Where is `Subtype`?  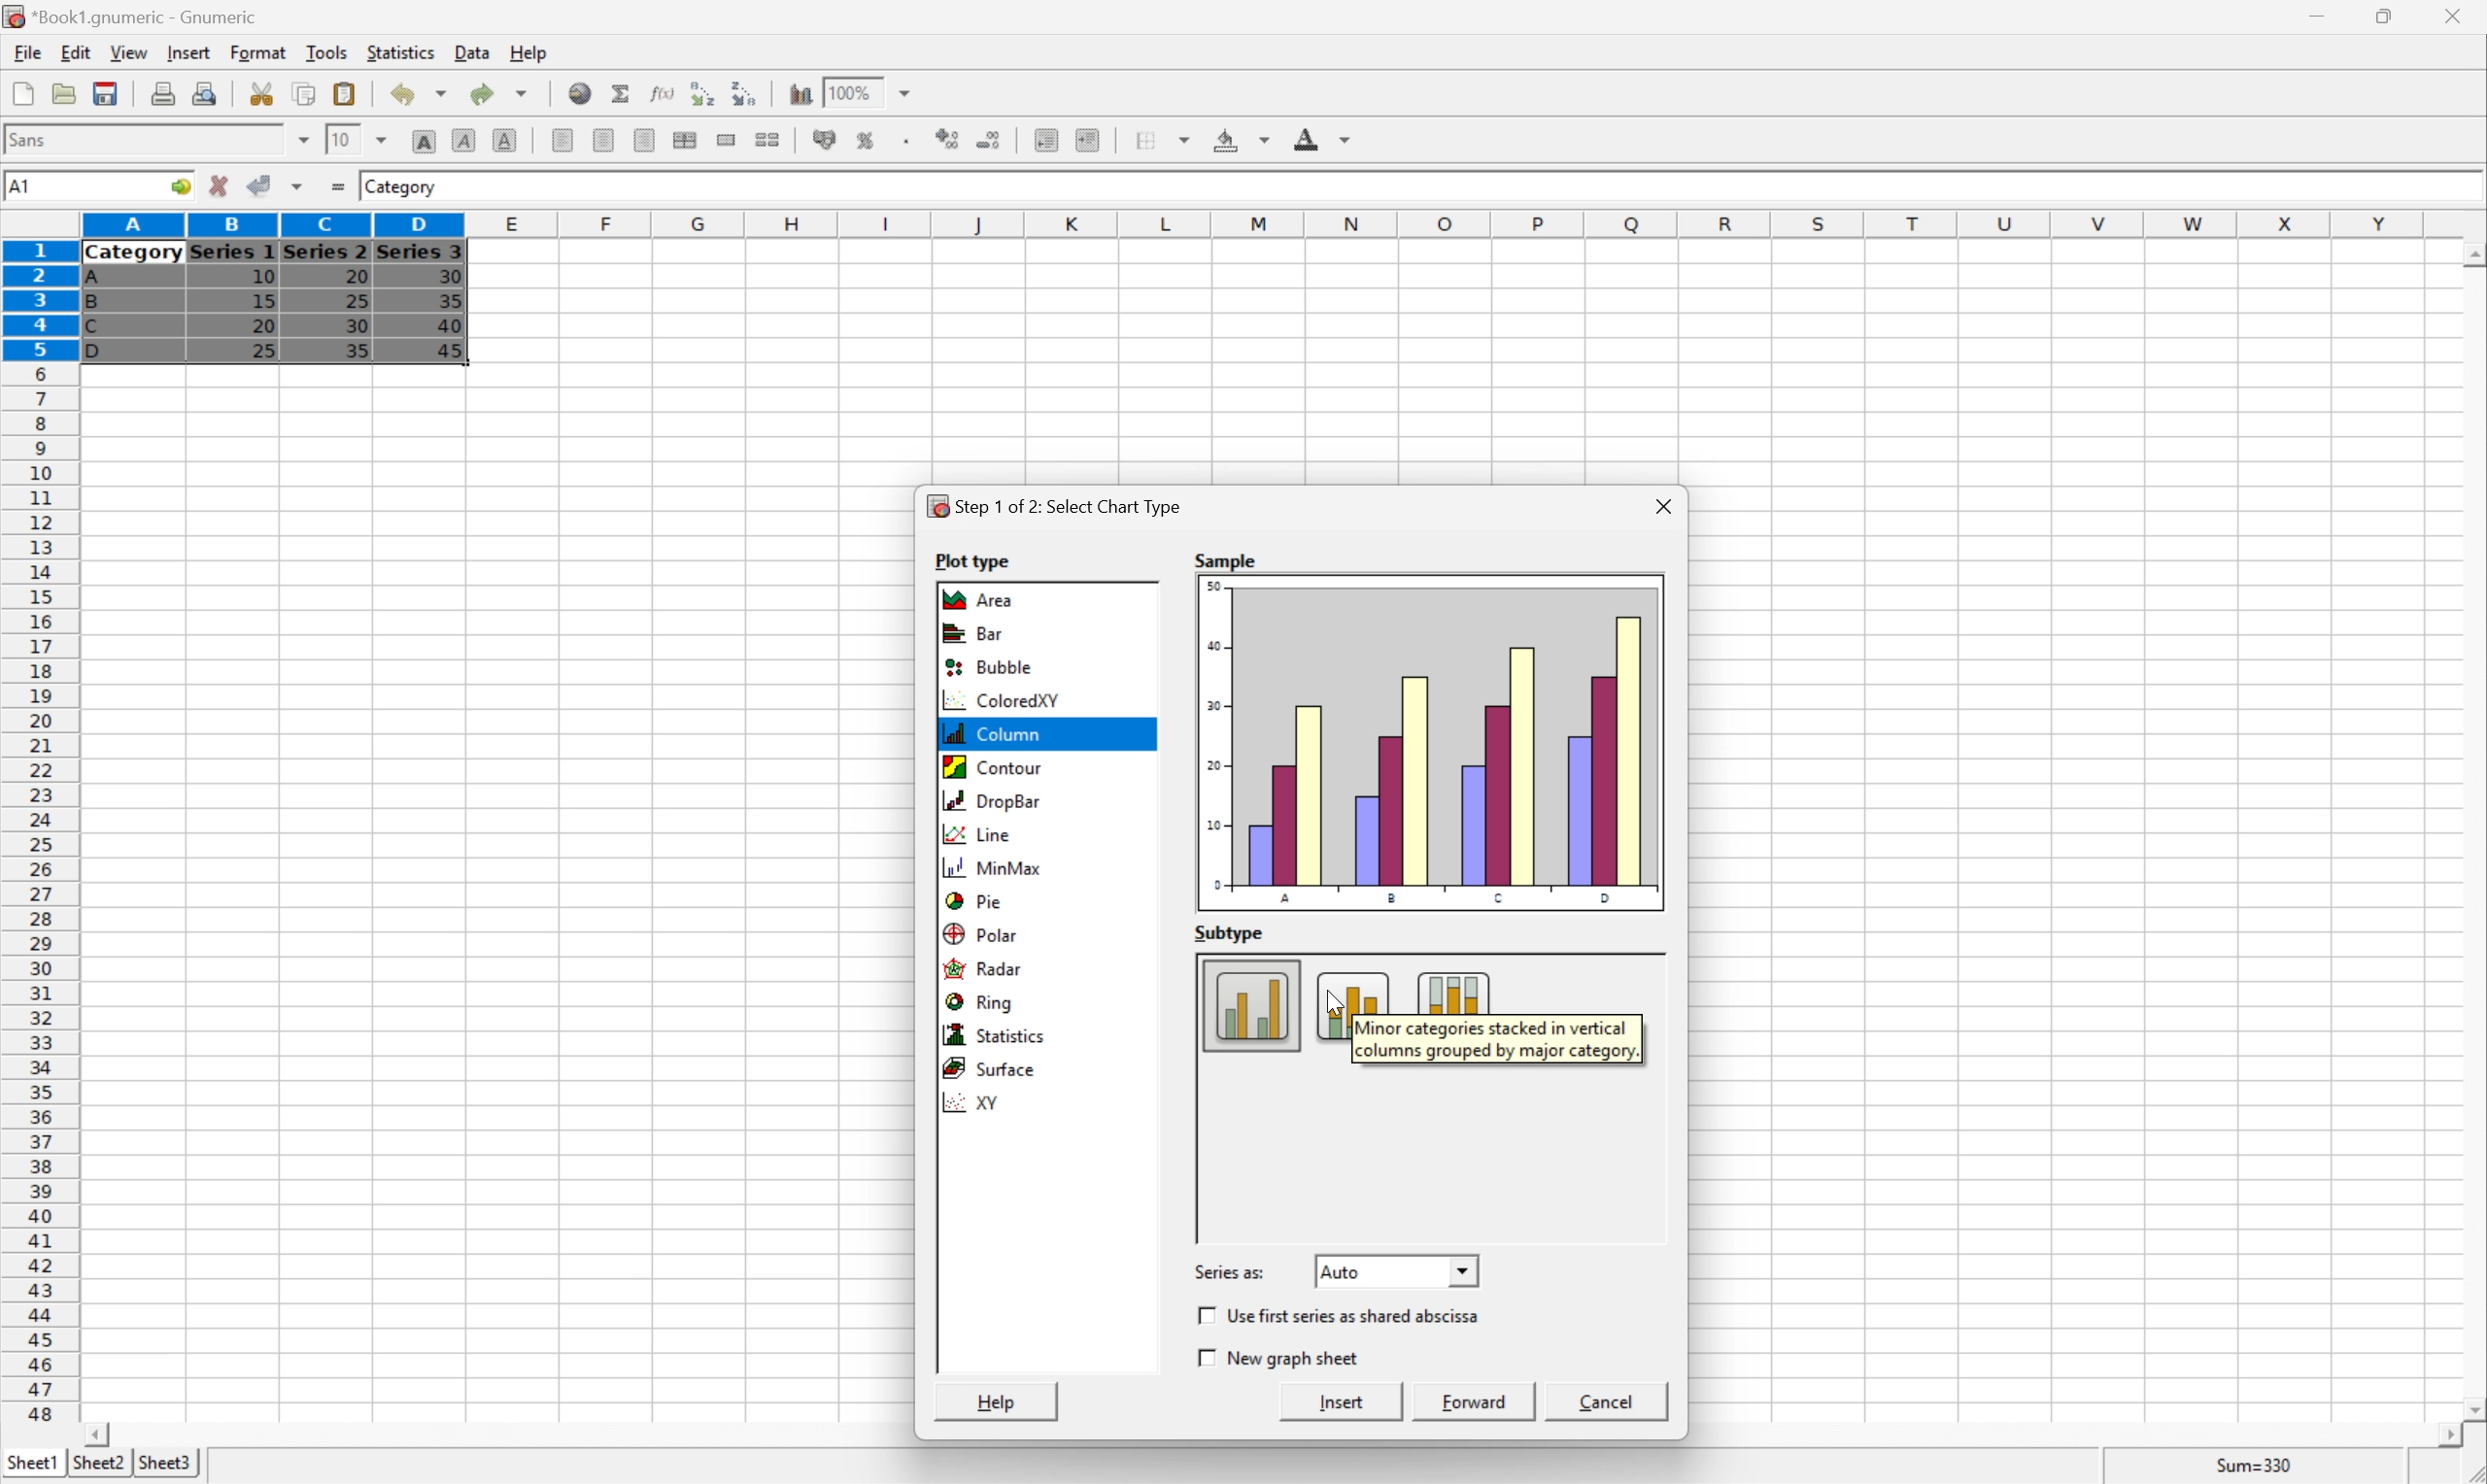 Subtype is located at coordinates (1230, 935).